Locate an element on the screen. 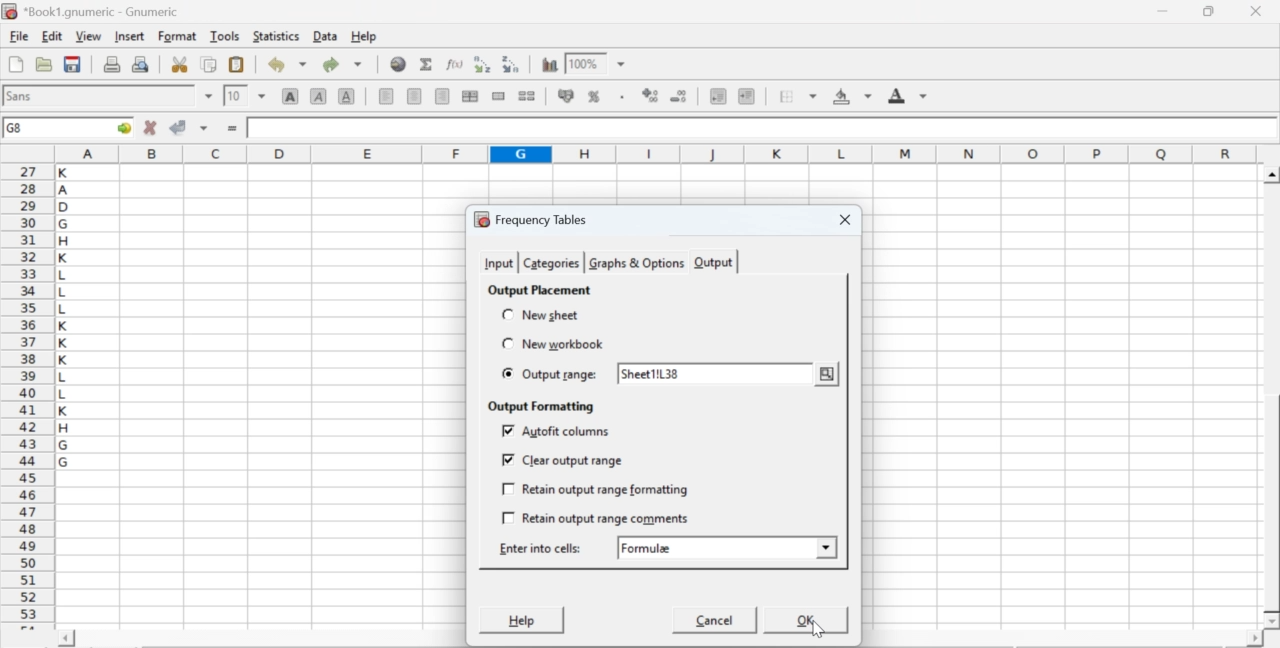  drop down is located at coordinates (262, 95).